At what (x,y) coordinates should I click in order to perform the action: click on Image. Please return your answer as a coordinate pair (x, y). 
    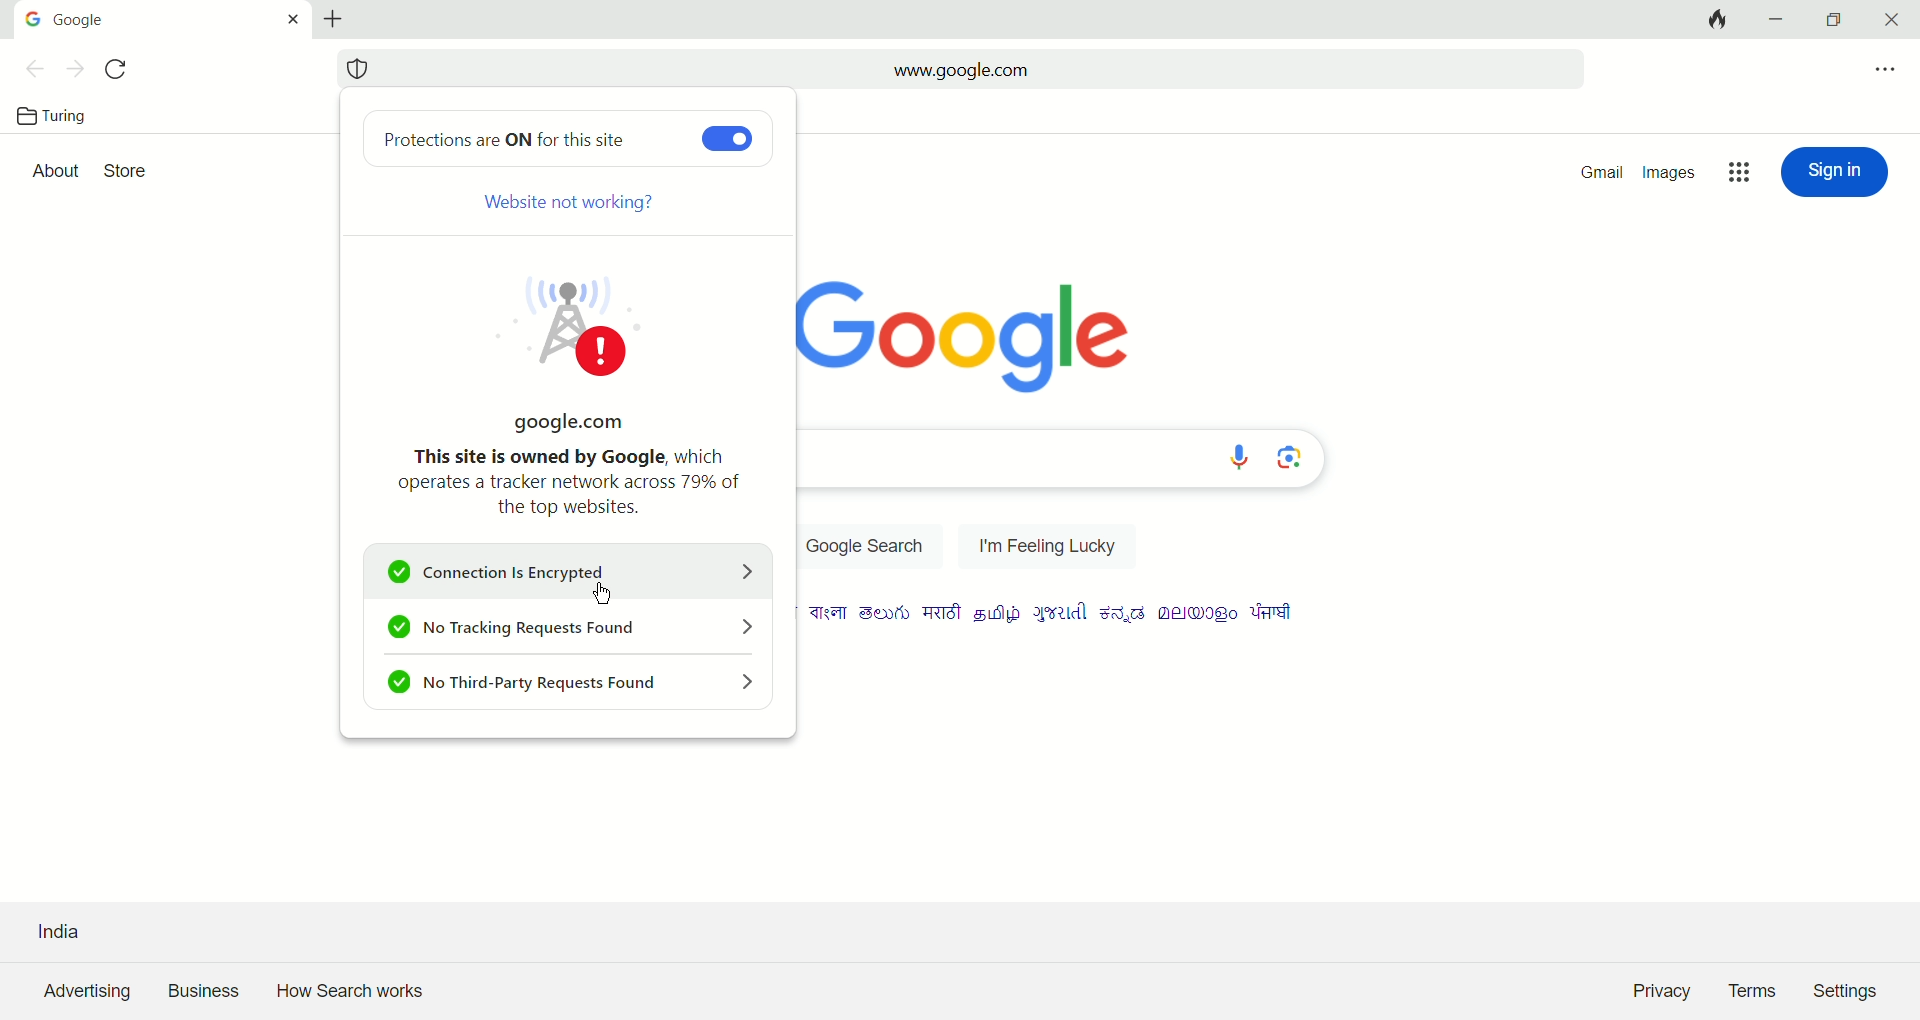
    Looking at the image, I should click on (597, 325).